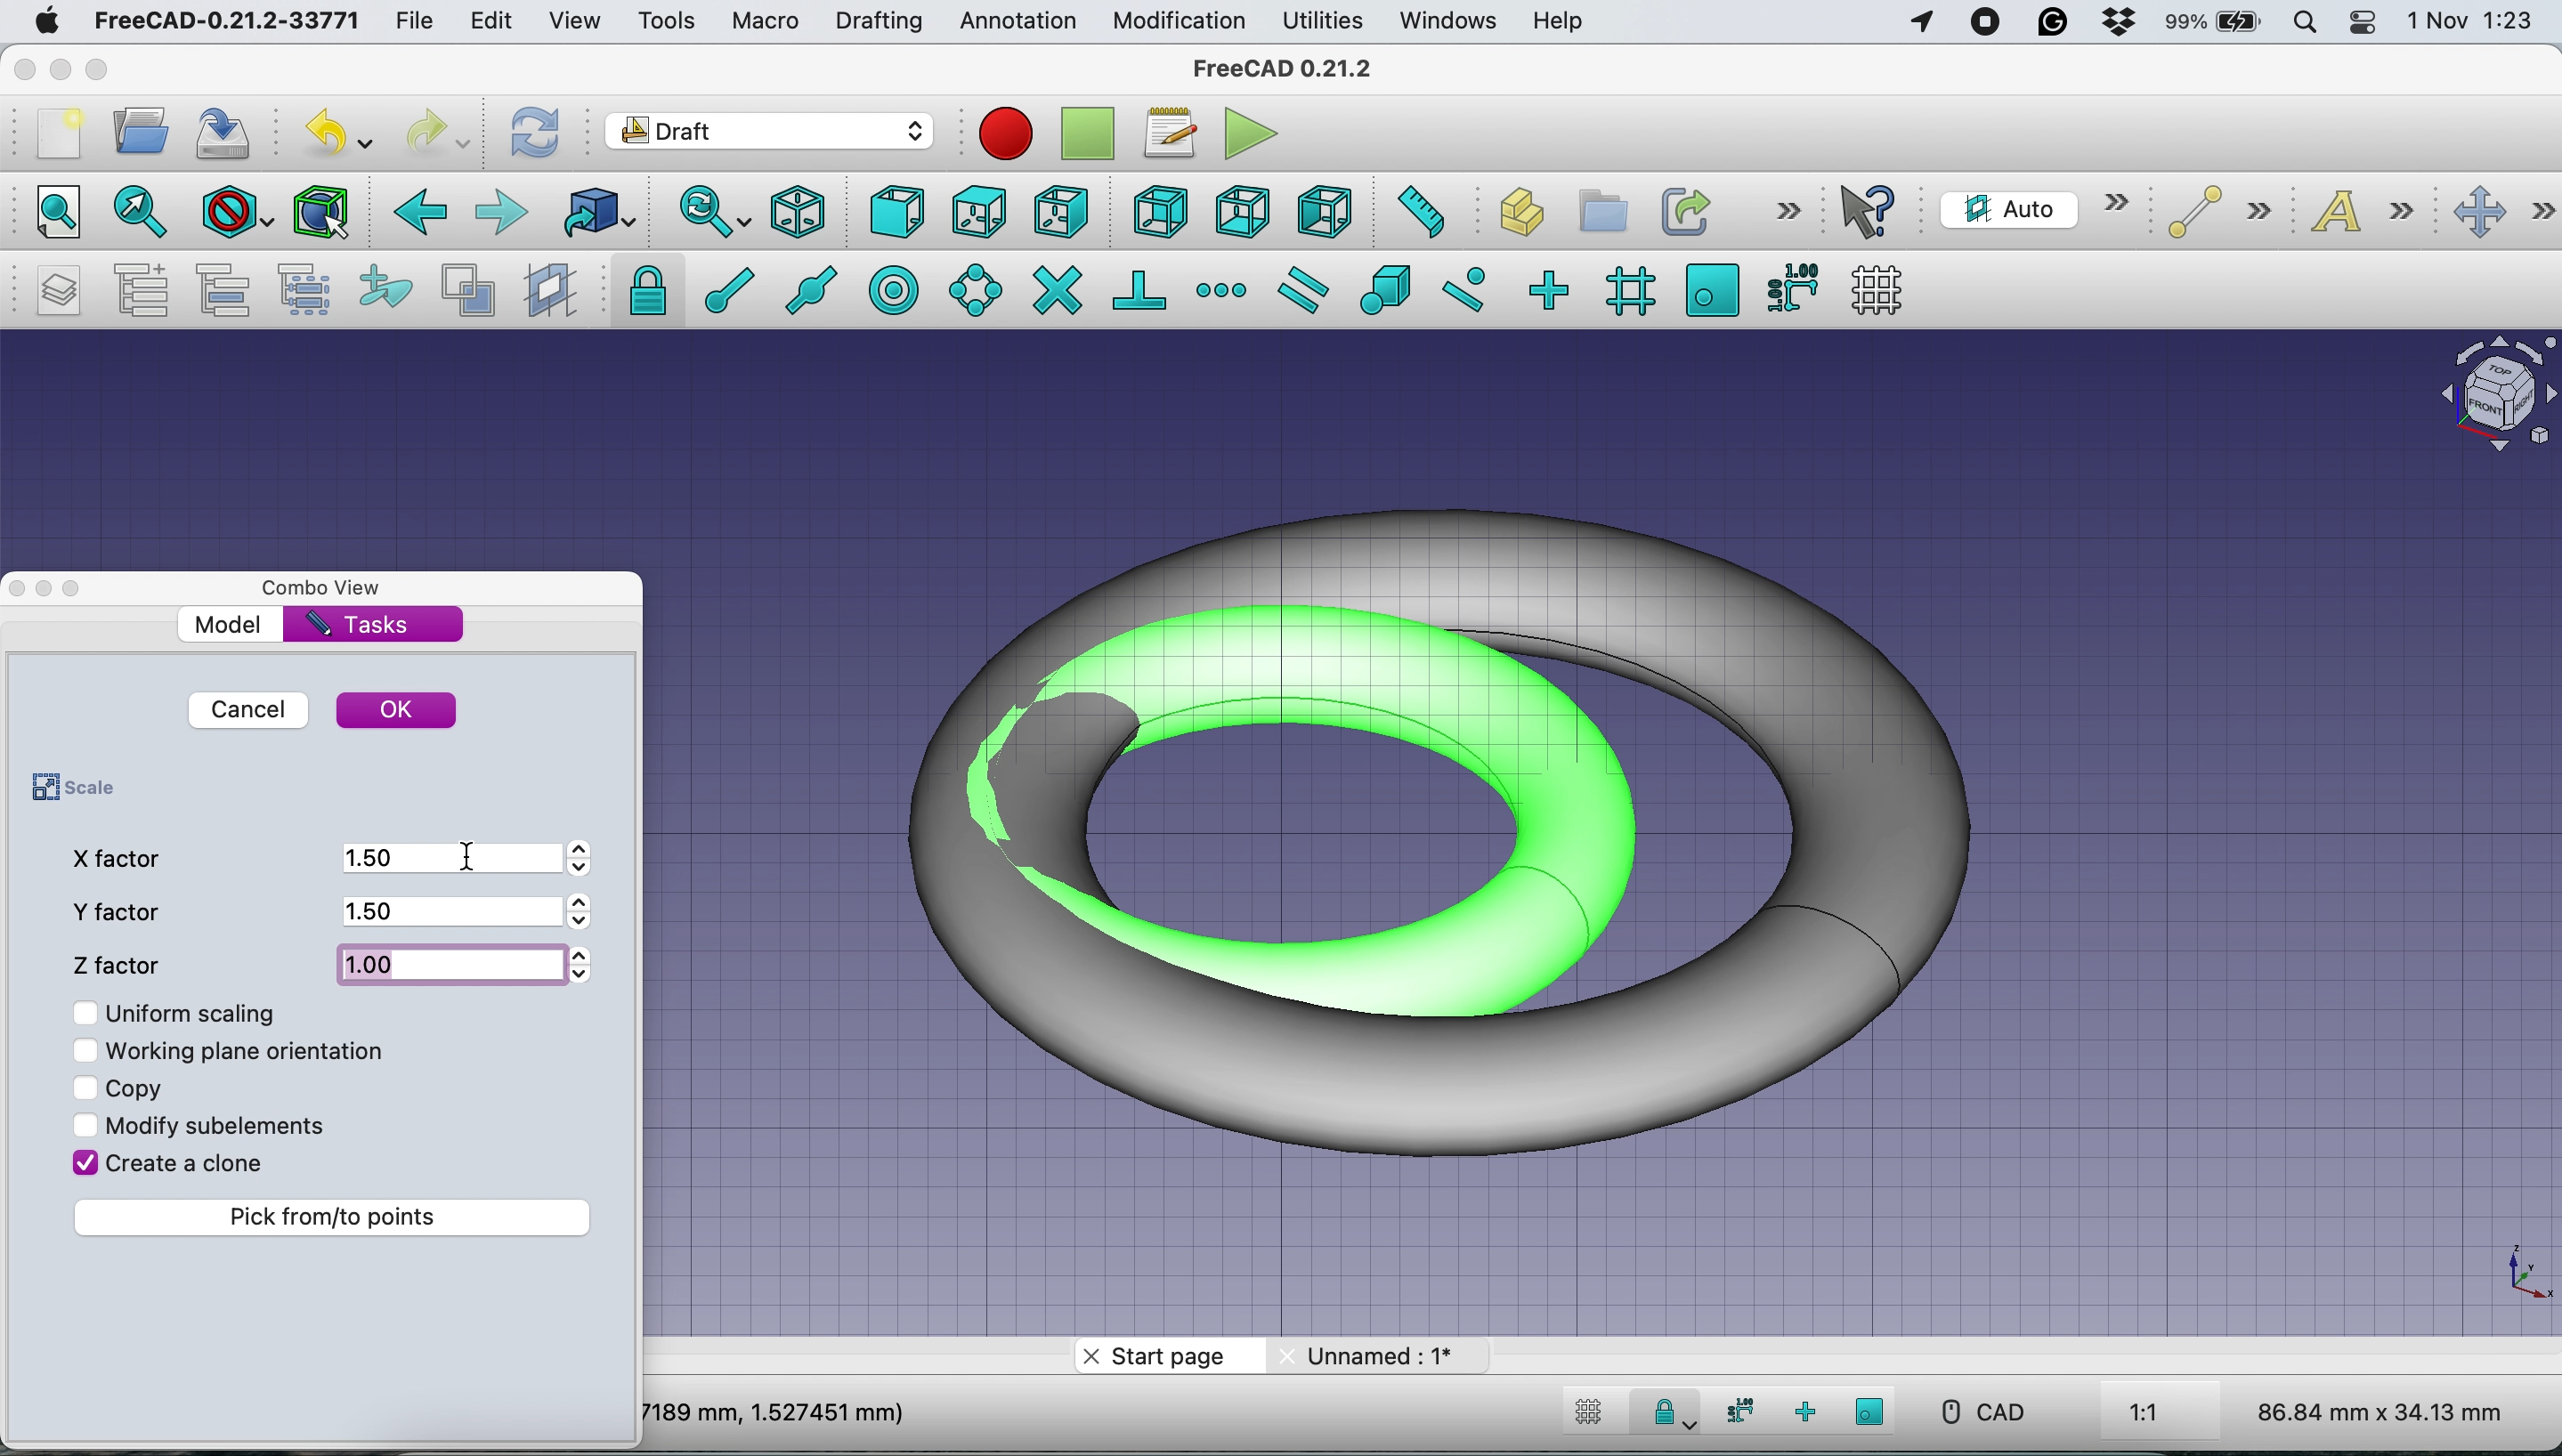 Image resolution: width=2562 pixels, height=1456 pixels. I want to click on backward, so click(418, 218).